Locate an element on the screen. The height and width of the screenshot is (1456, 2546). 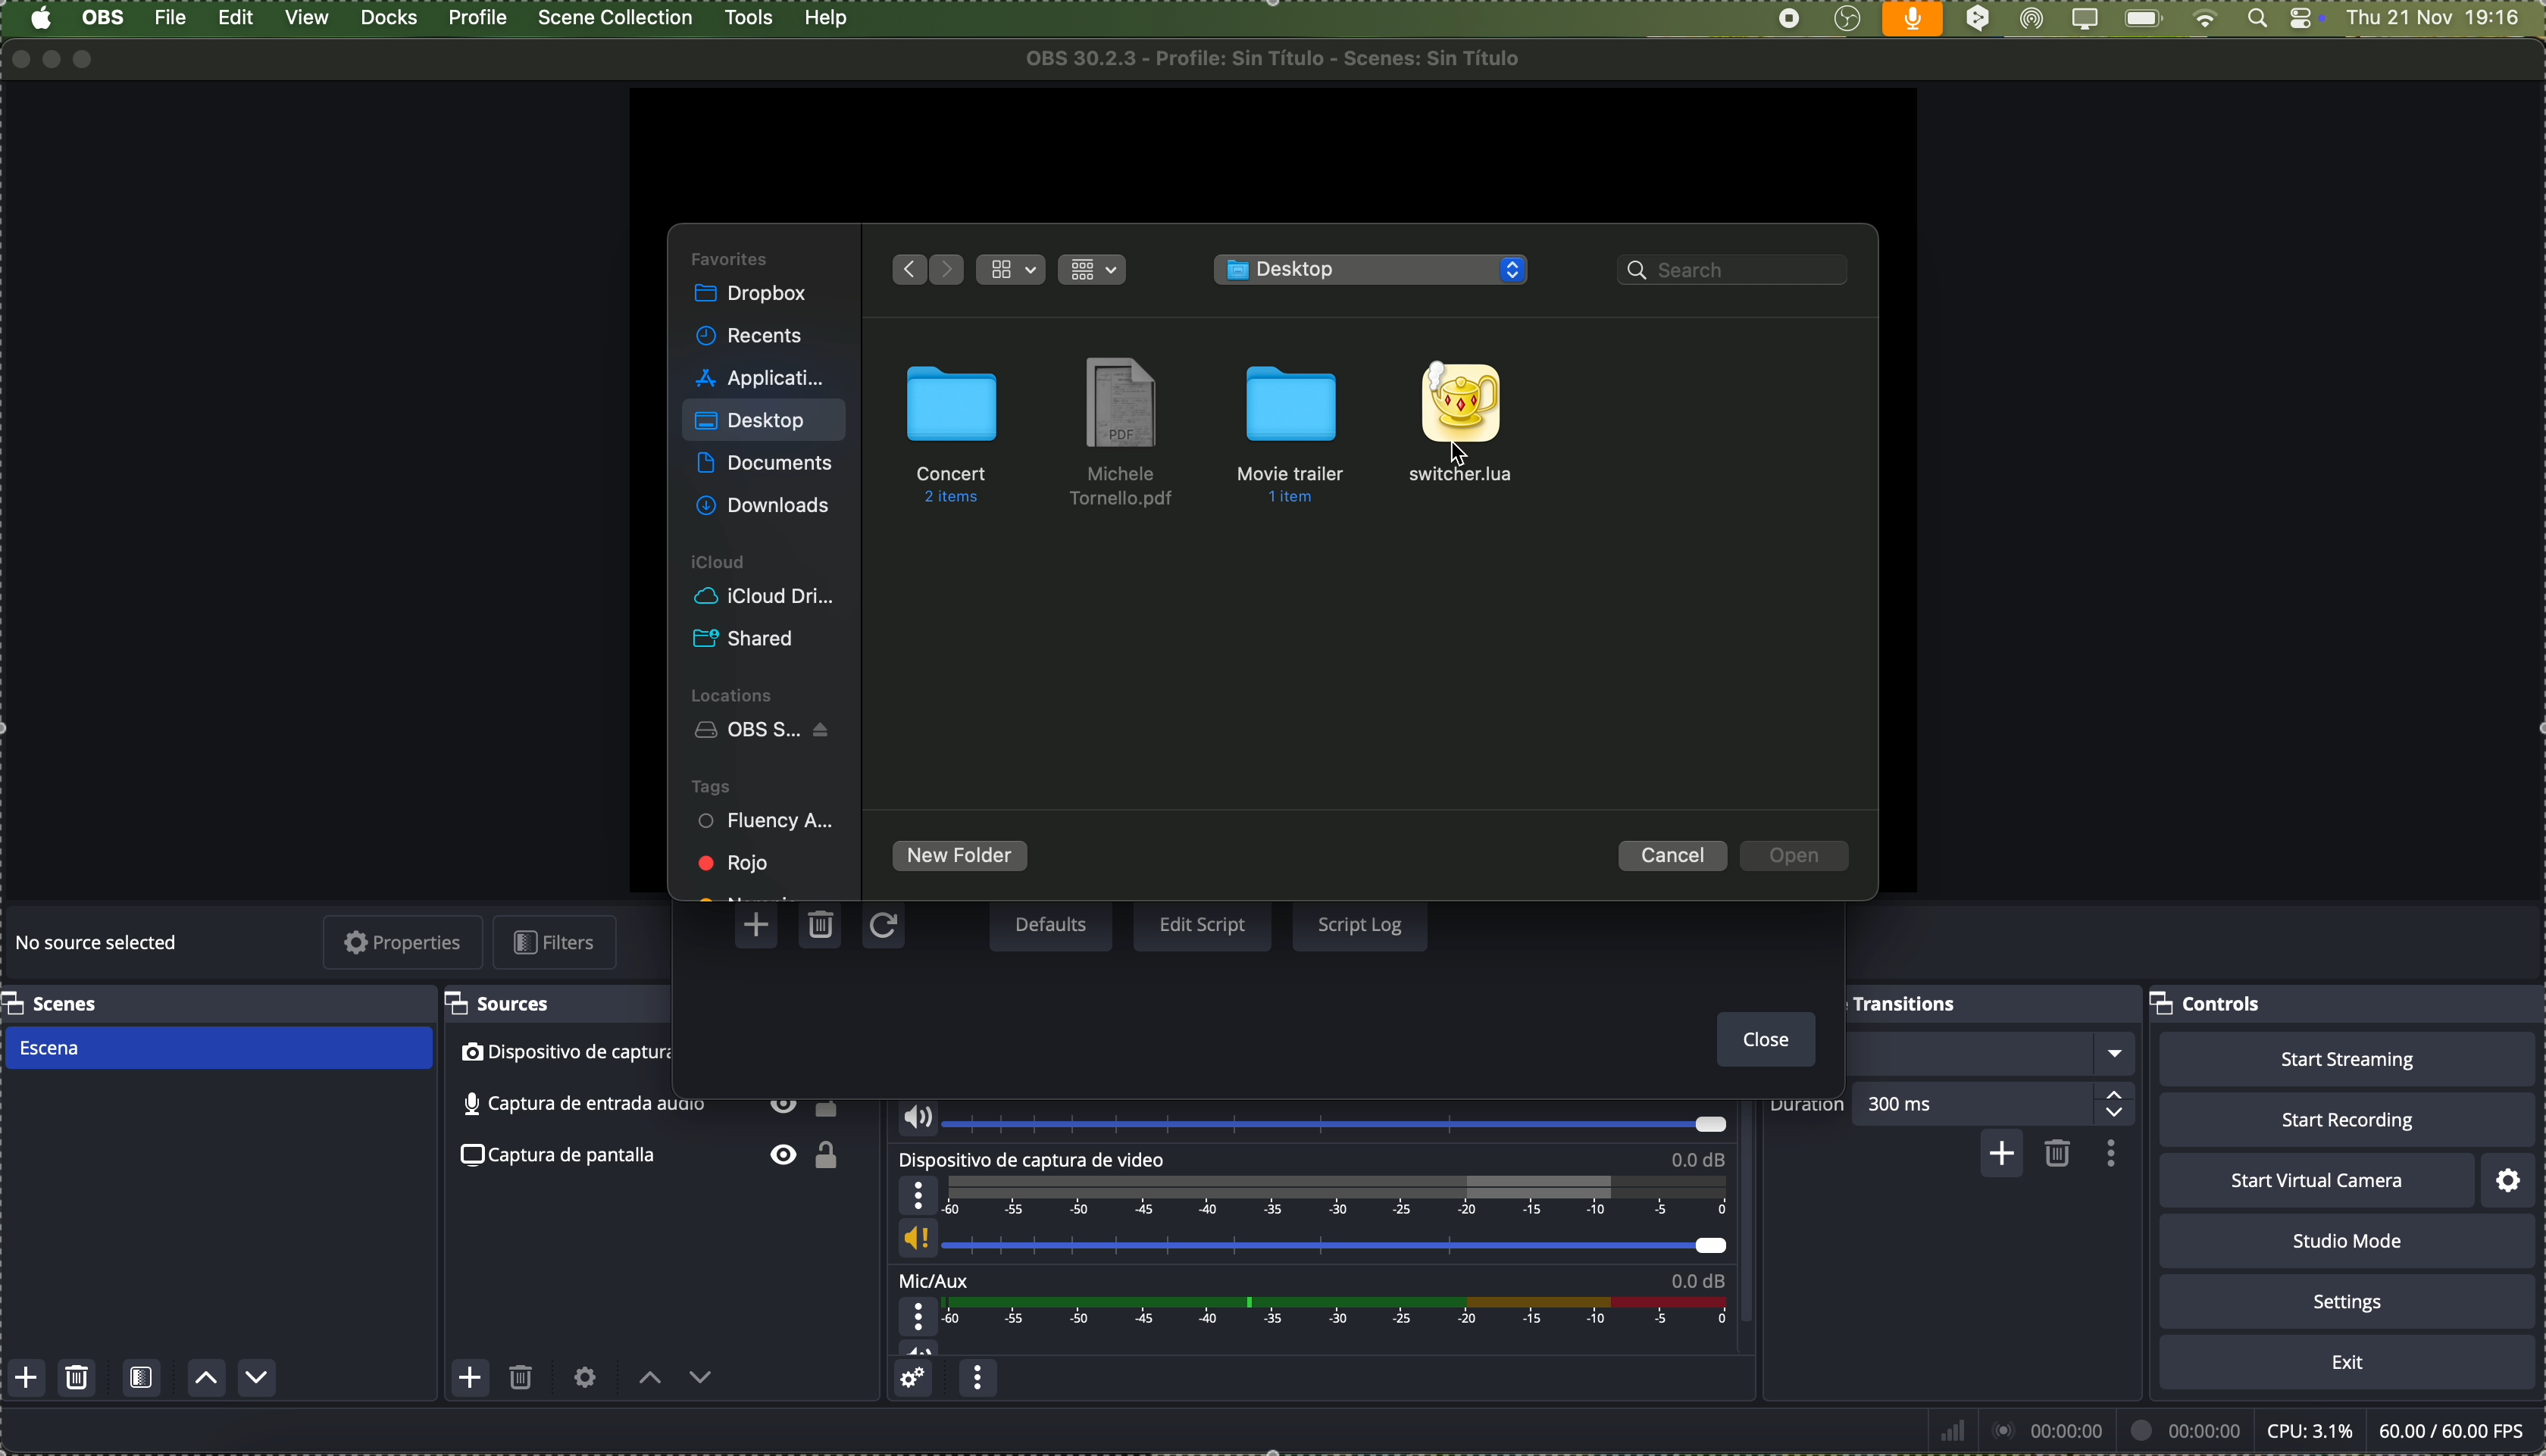
cancel button is located at coordinates (1674, 855).